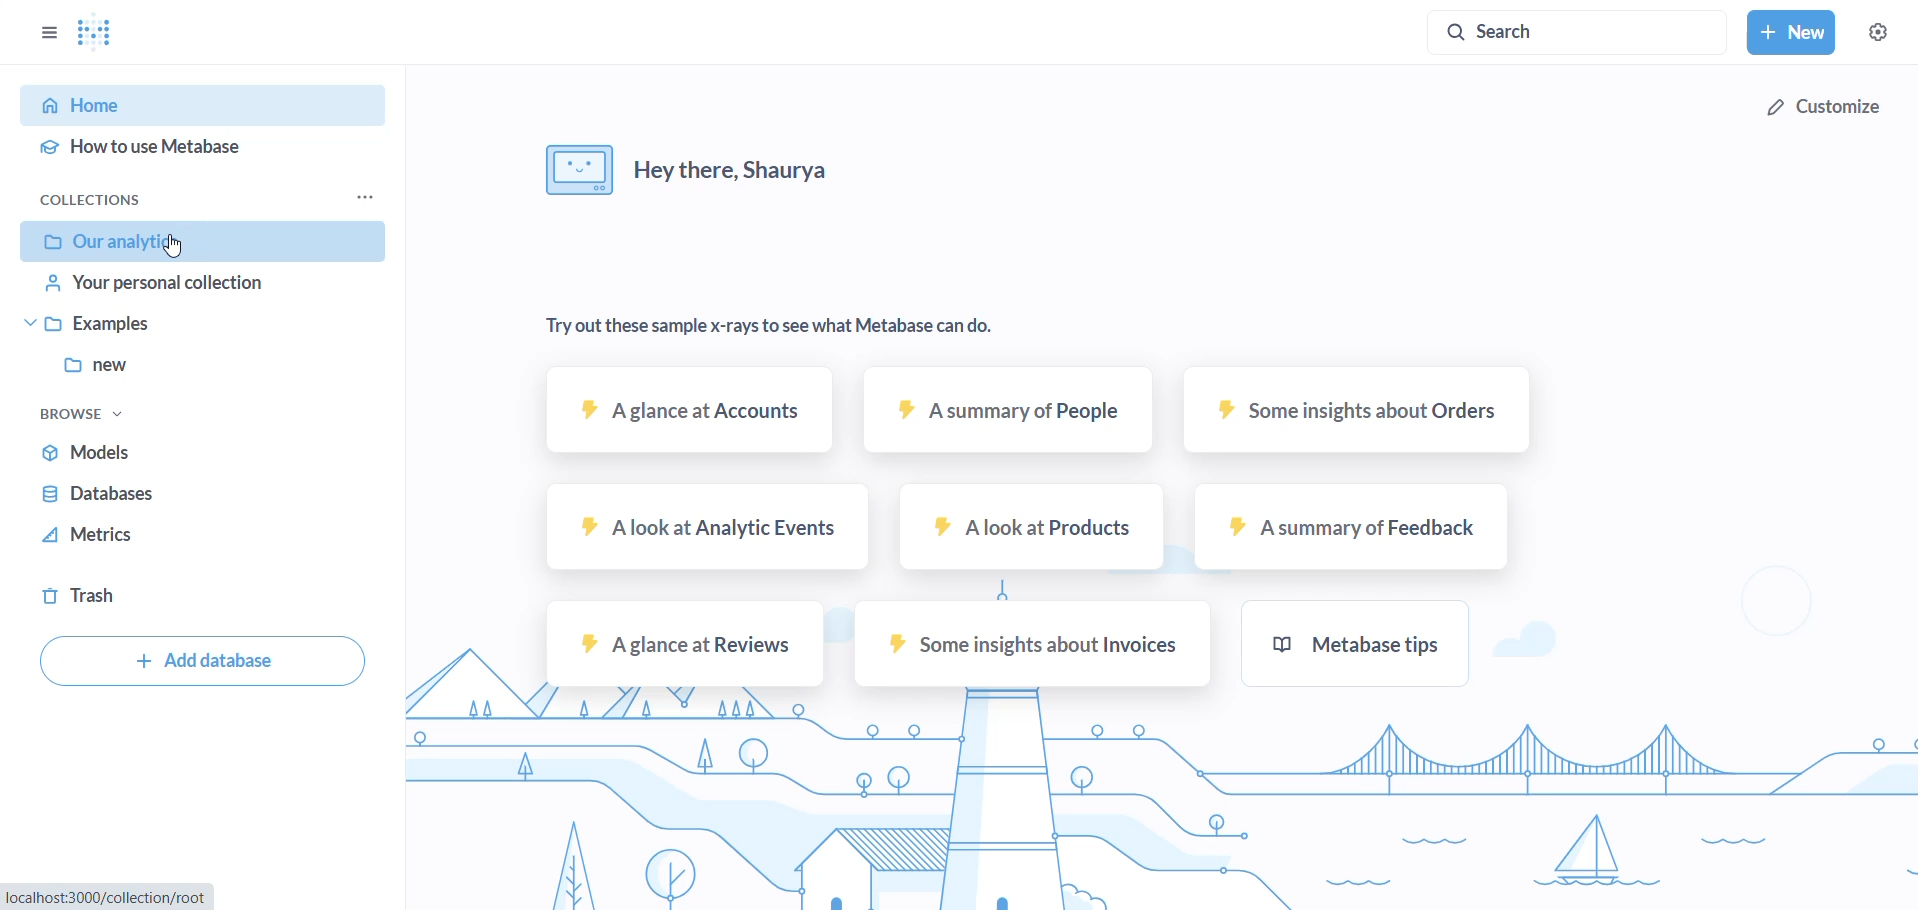 The image size is (1918, 910). I want to click on Try out these sample x-rays to see what Metabase can do., so click(758, 322).